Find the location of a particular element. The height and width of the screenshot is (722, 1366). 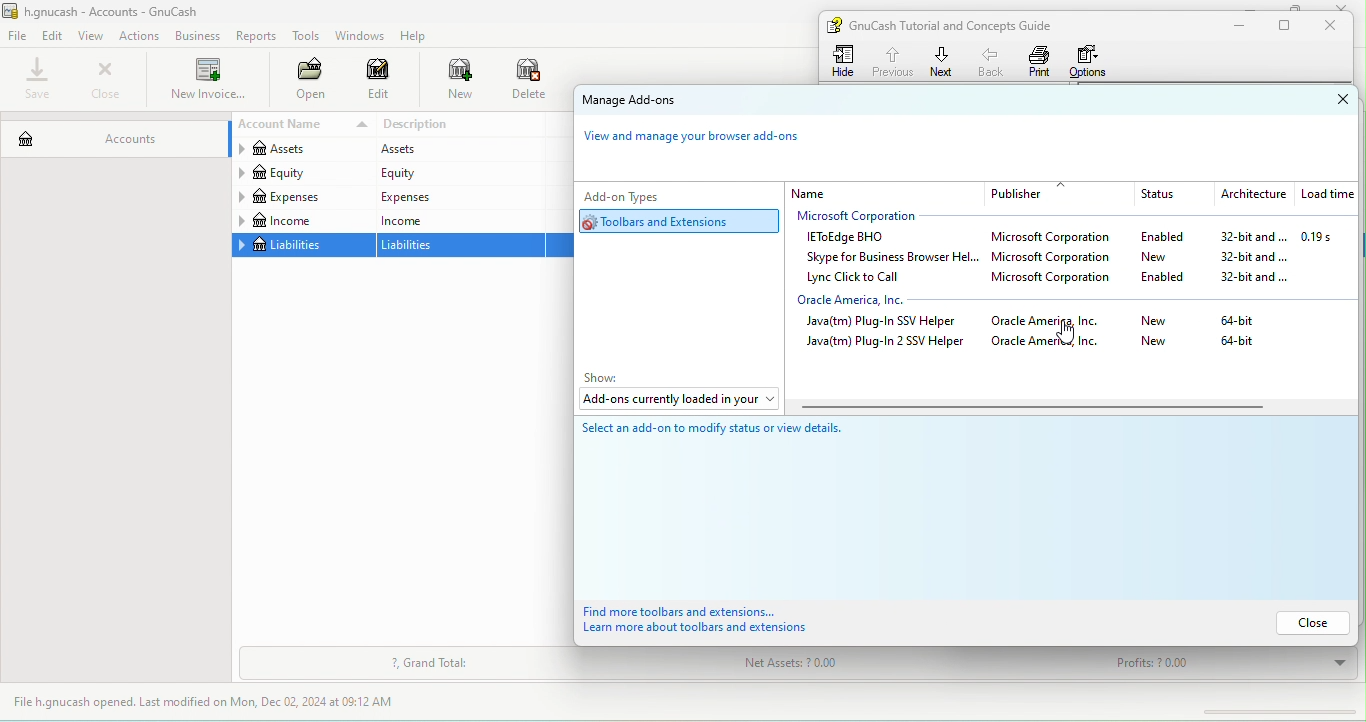

close is located at coordinates (1347, 6).